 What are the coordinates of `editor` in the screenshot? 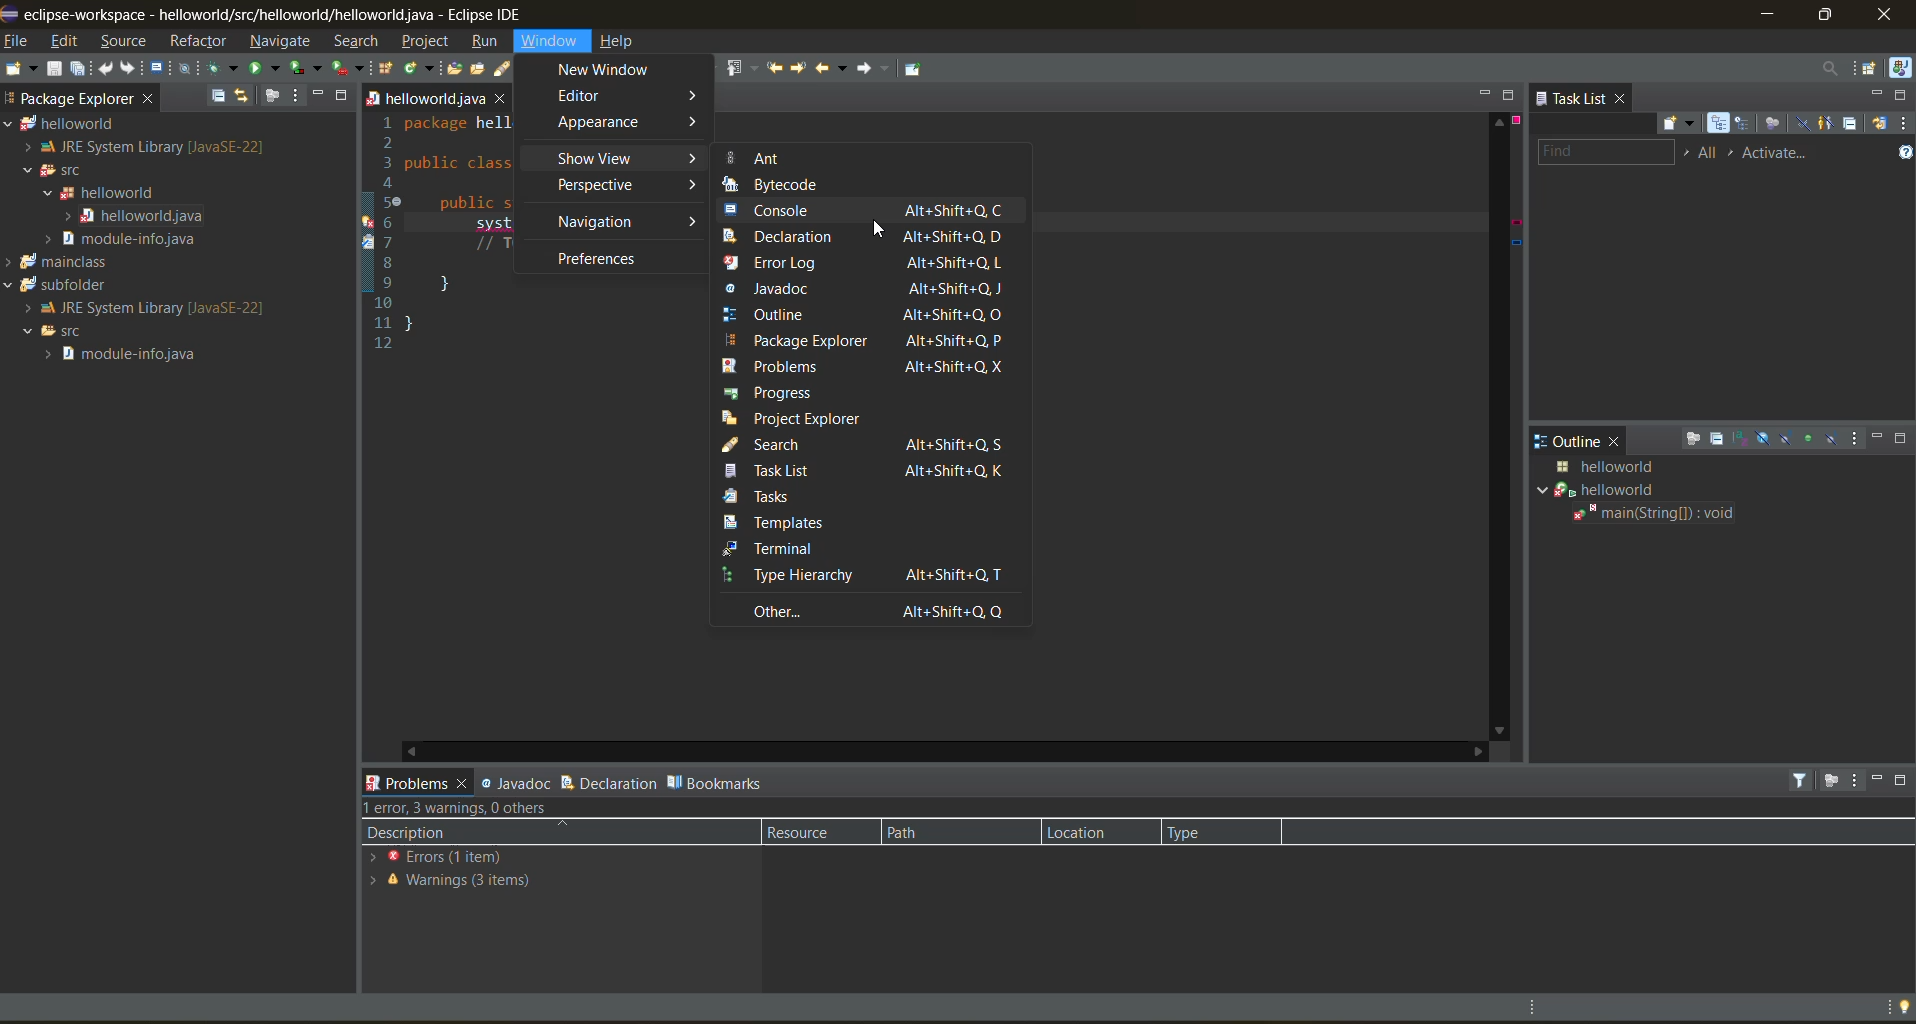 It's located at (621, 96).